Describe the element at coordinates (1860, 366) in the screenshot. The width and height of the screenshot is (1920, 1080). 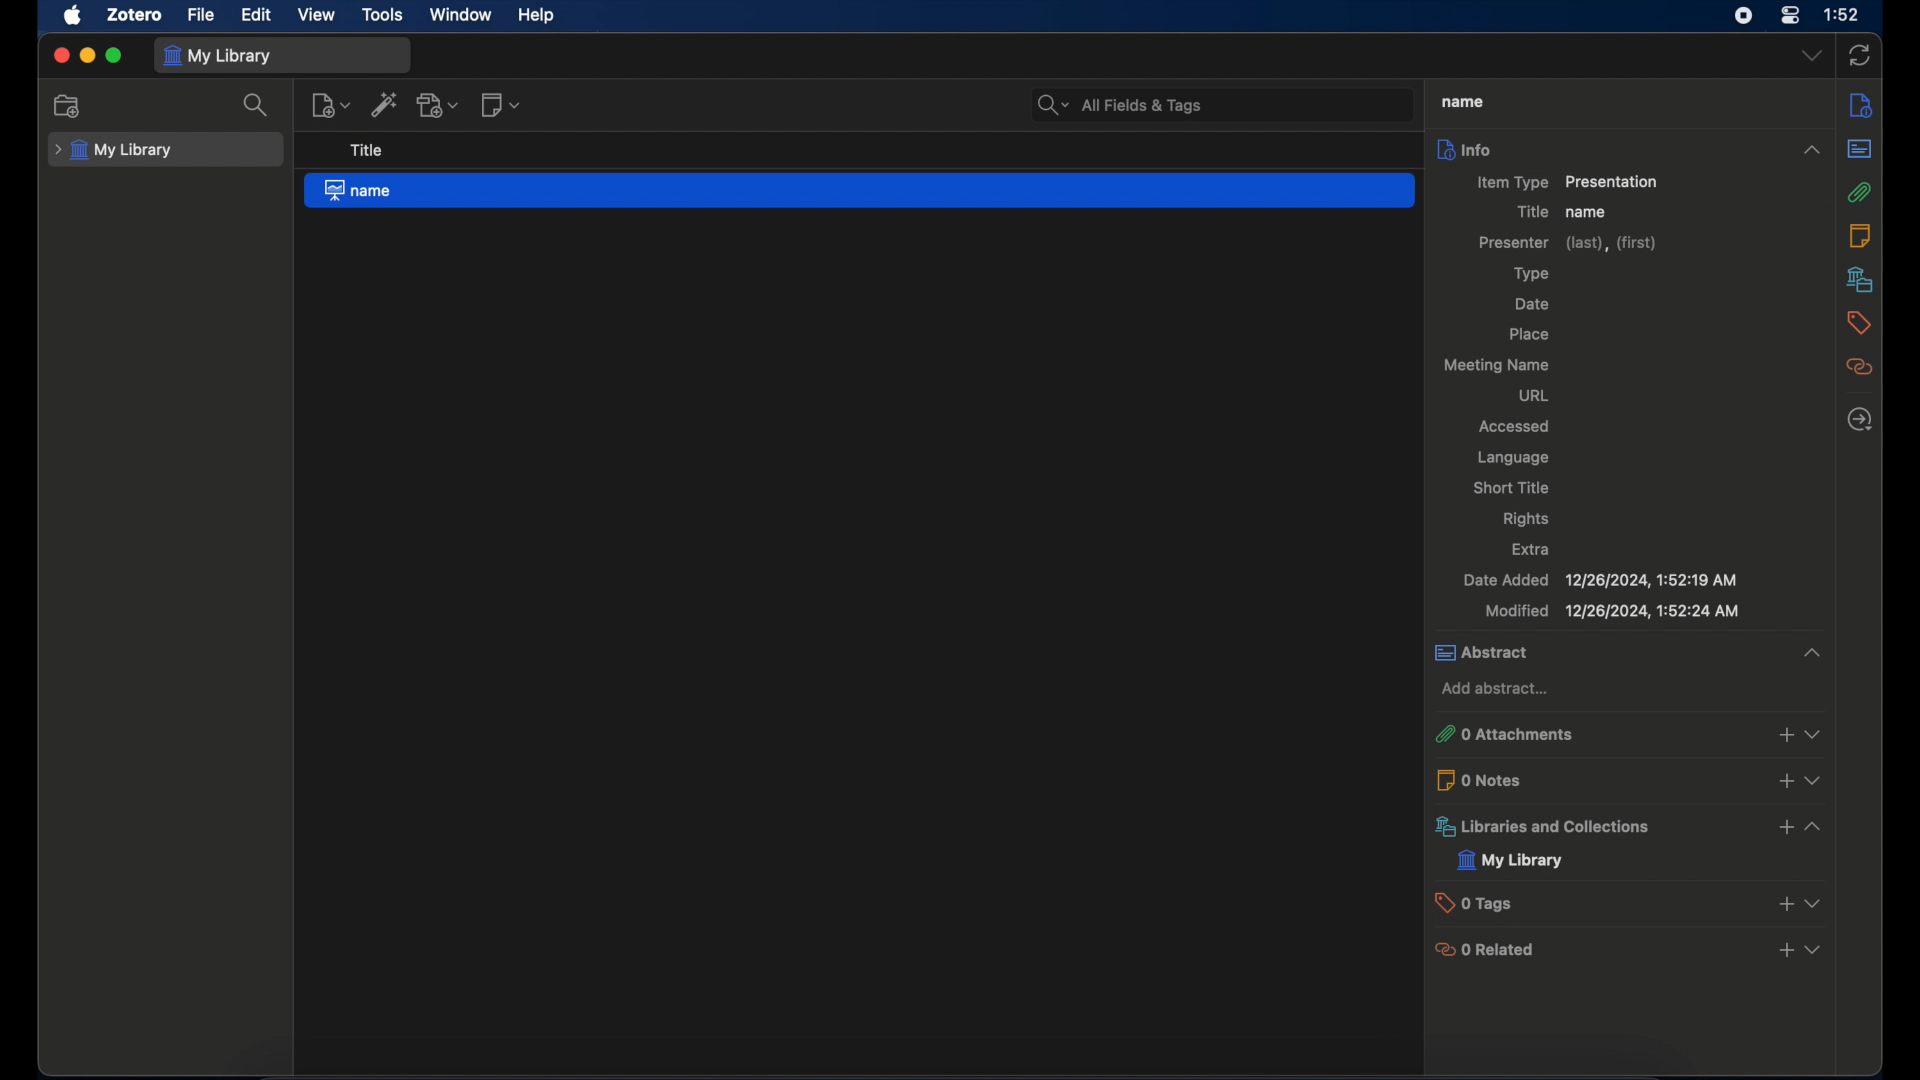
I see `related` at that location.